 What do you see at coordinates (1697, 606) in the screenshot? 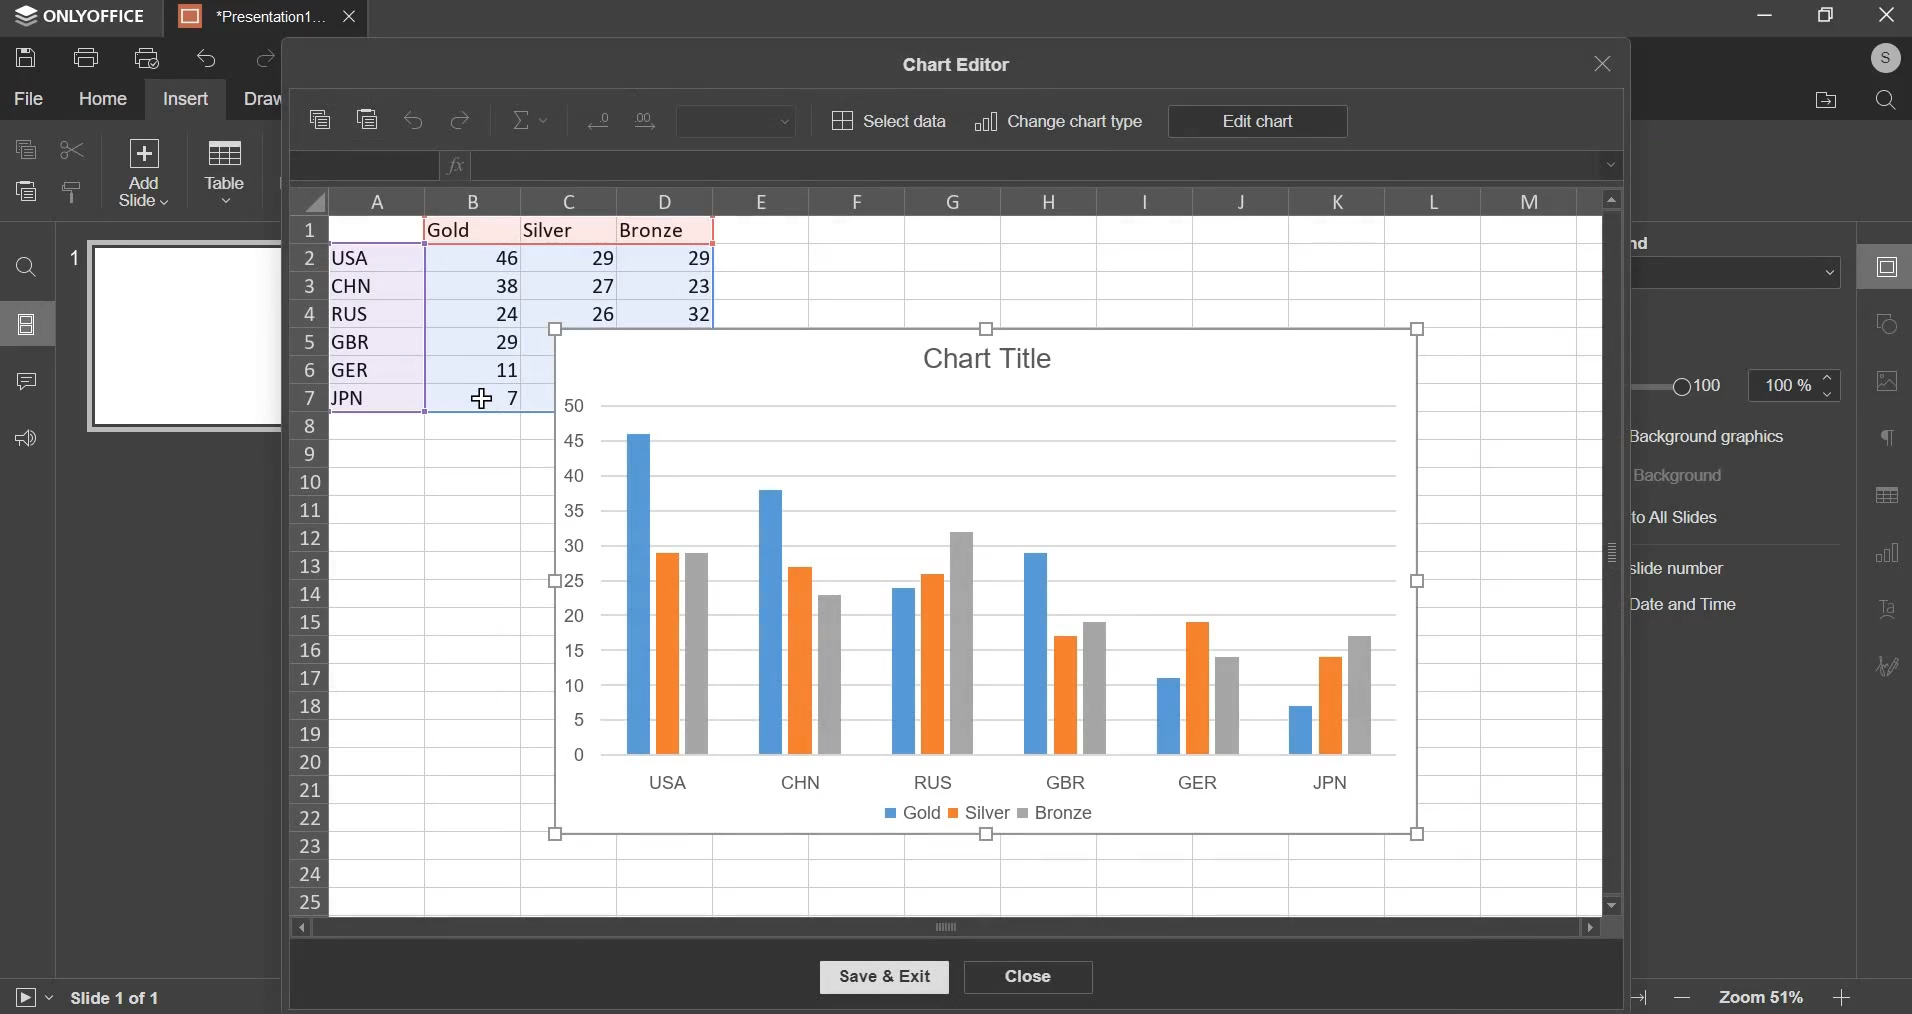
I see `date and time` at bounding box center [1697, 606].